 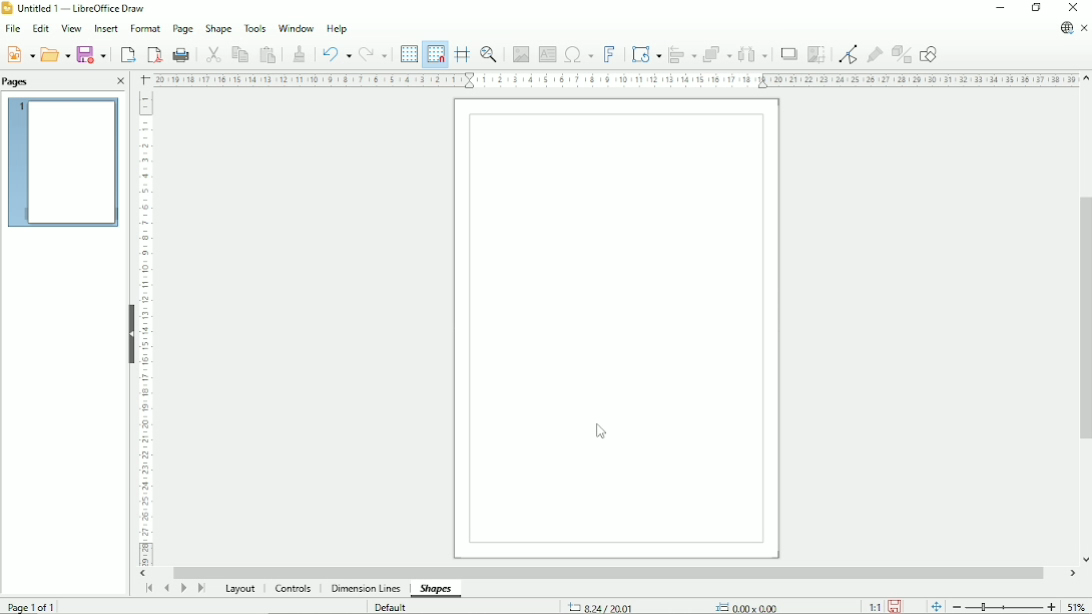 I want to click on Show gluepoint functions, so click(x=873, y=56).